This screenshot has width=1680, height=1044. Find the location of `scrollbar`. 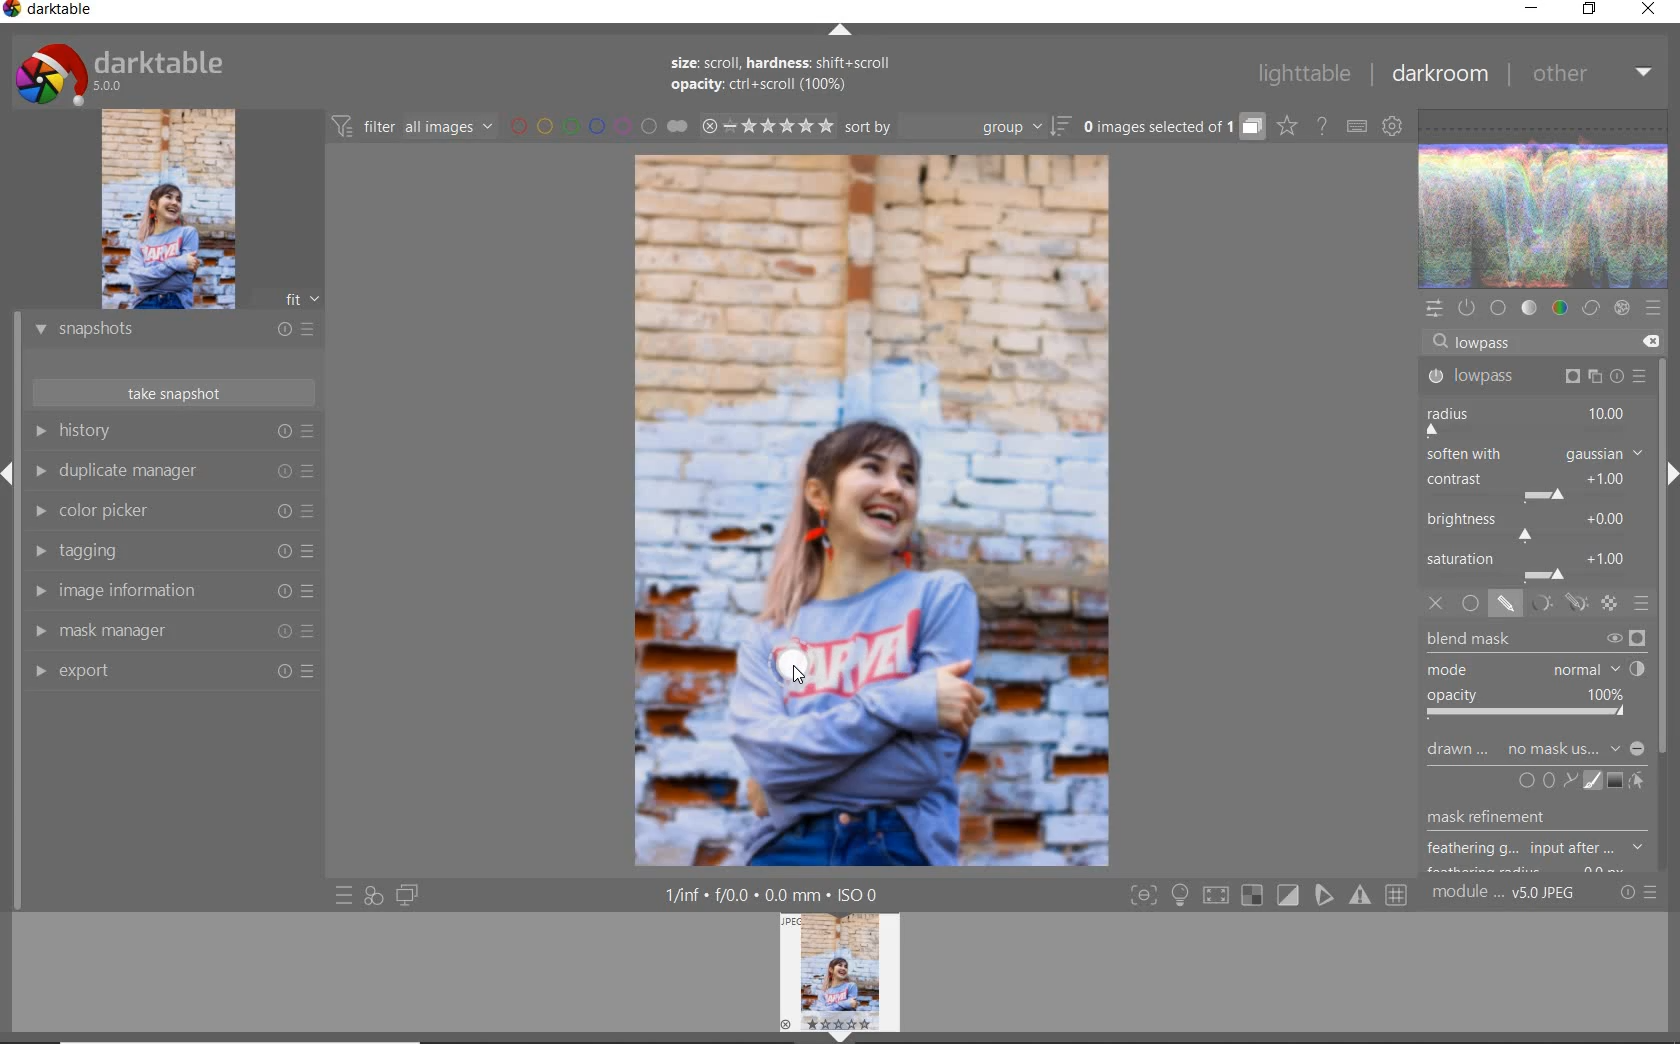

scrollbar is located at coordinates (1663, 538).